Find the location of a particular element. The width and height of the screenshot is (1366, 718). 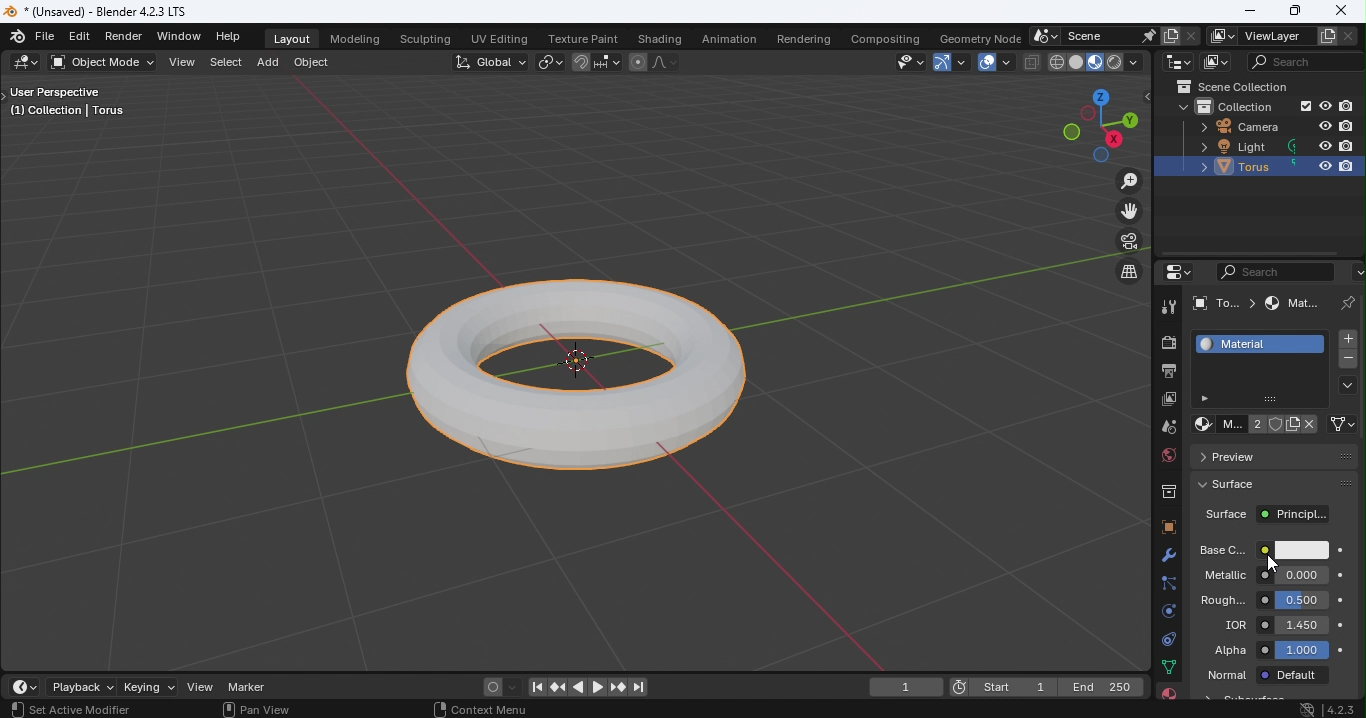

Switch the current view from perspective/orthographic prokection is located at coordinates (1111, 274).